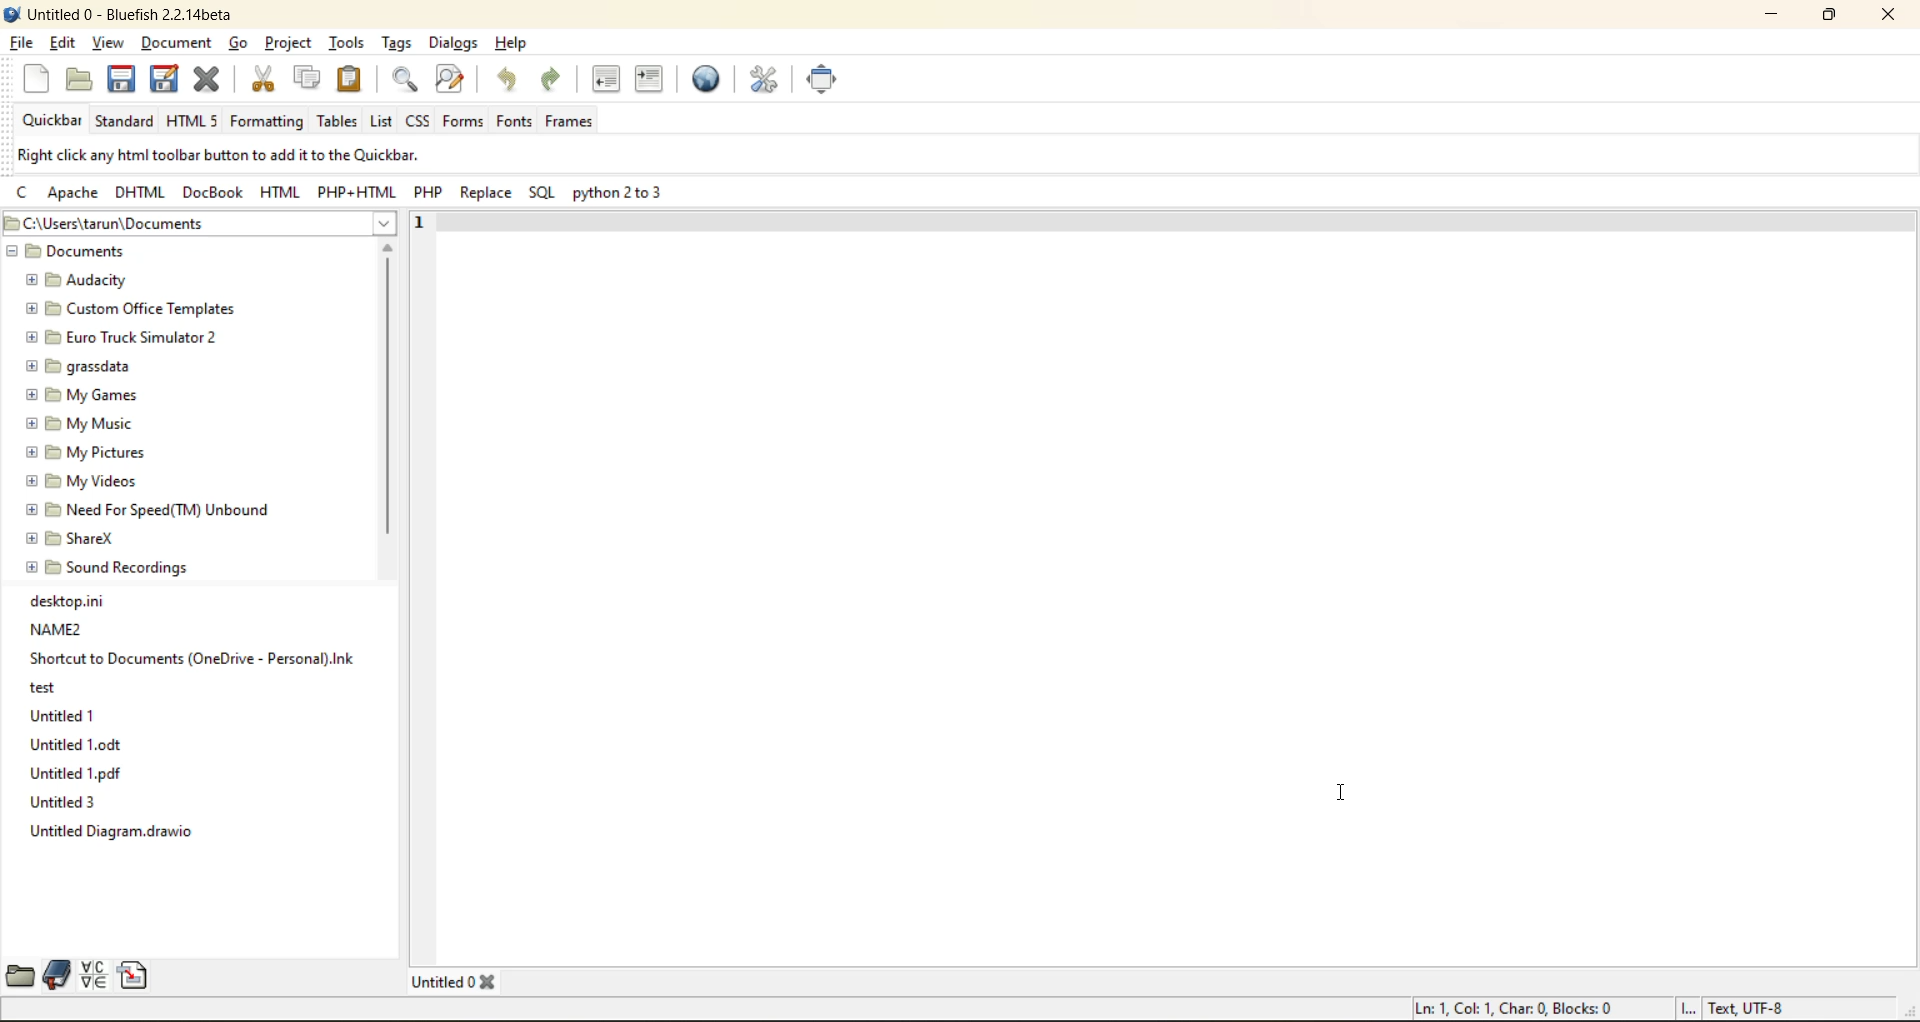 This screenshot has height=1022, width=1920. I want to click on quickbar, so click(54, 121).